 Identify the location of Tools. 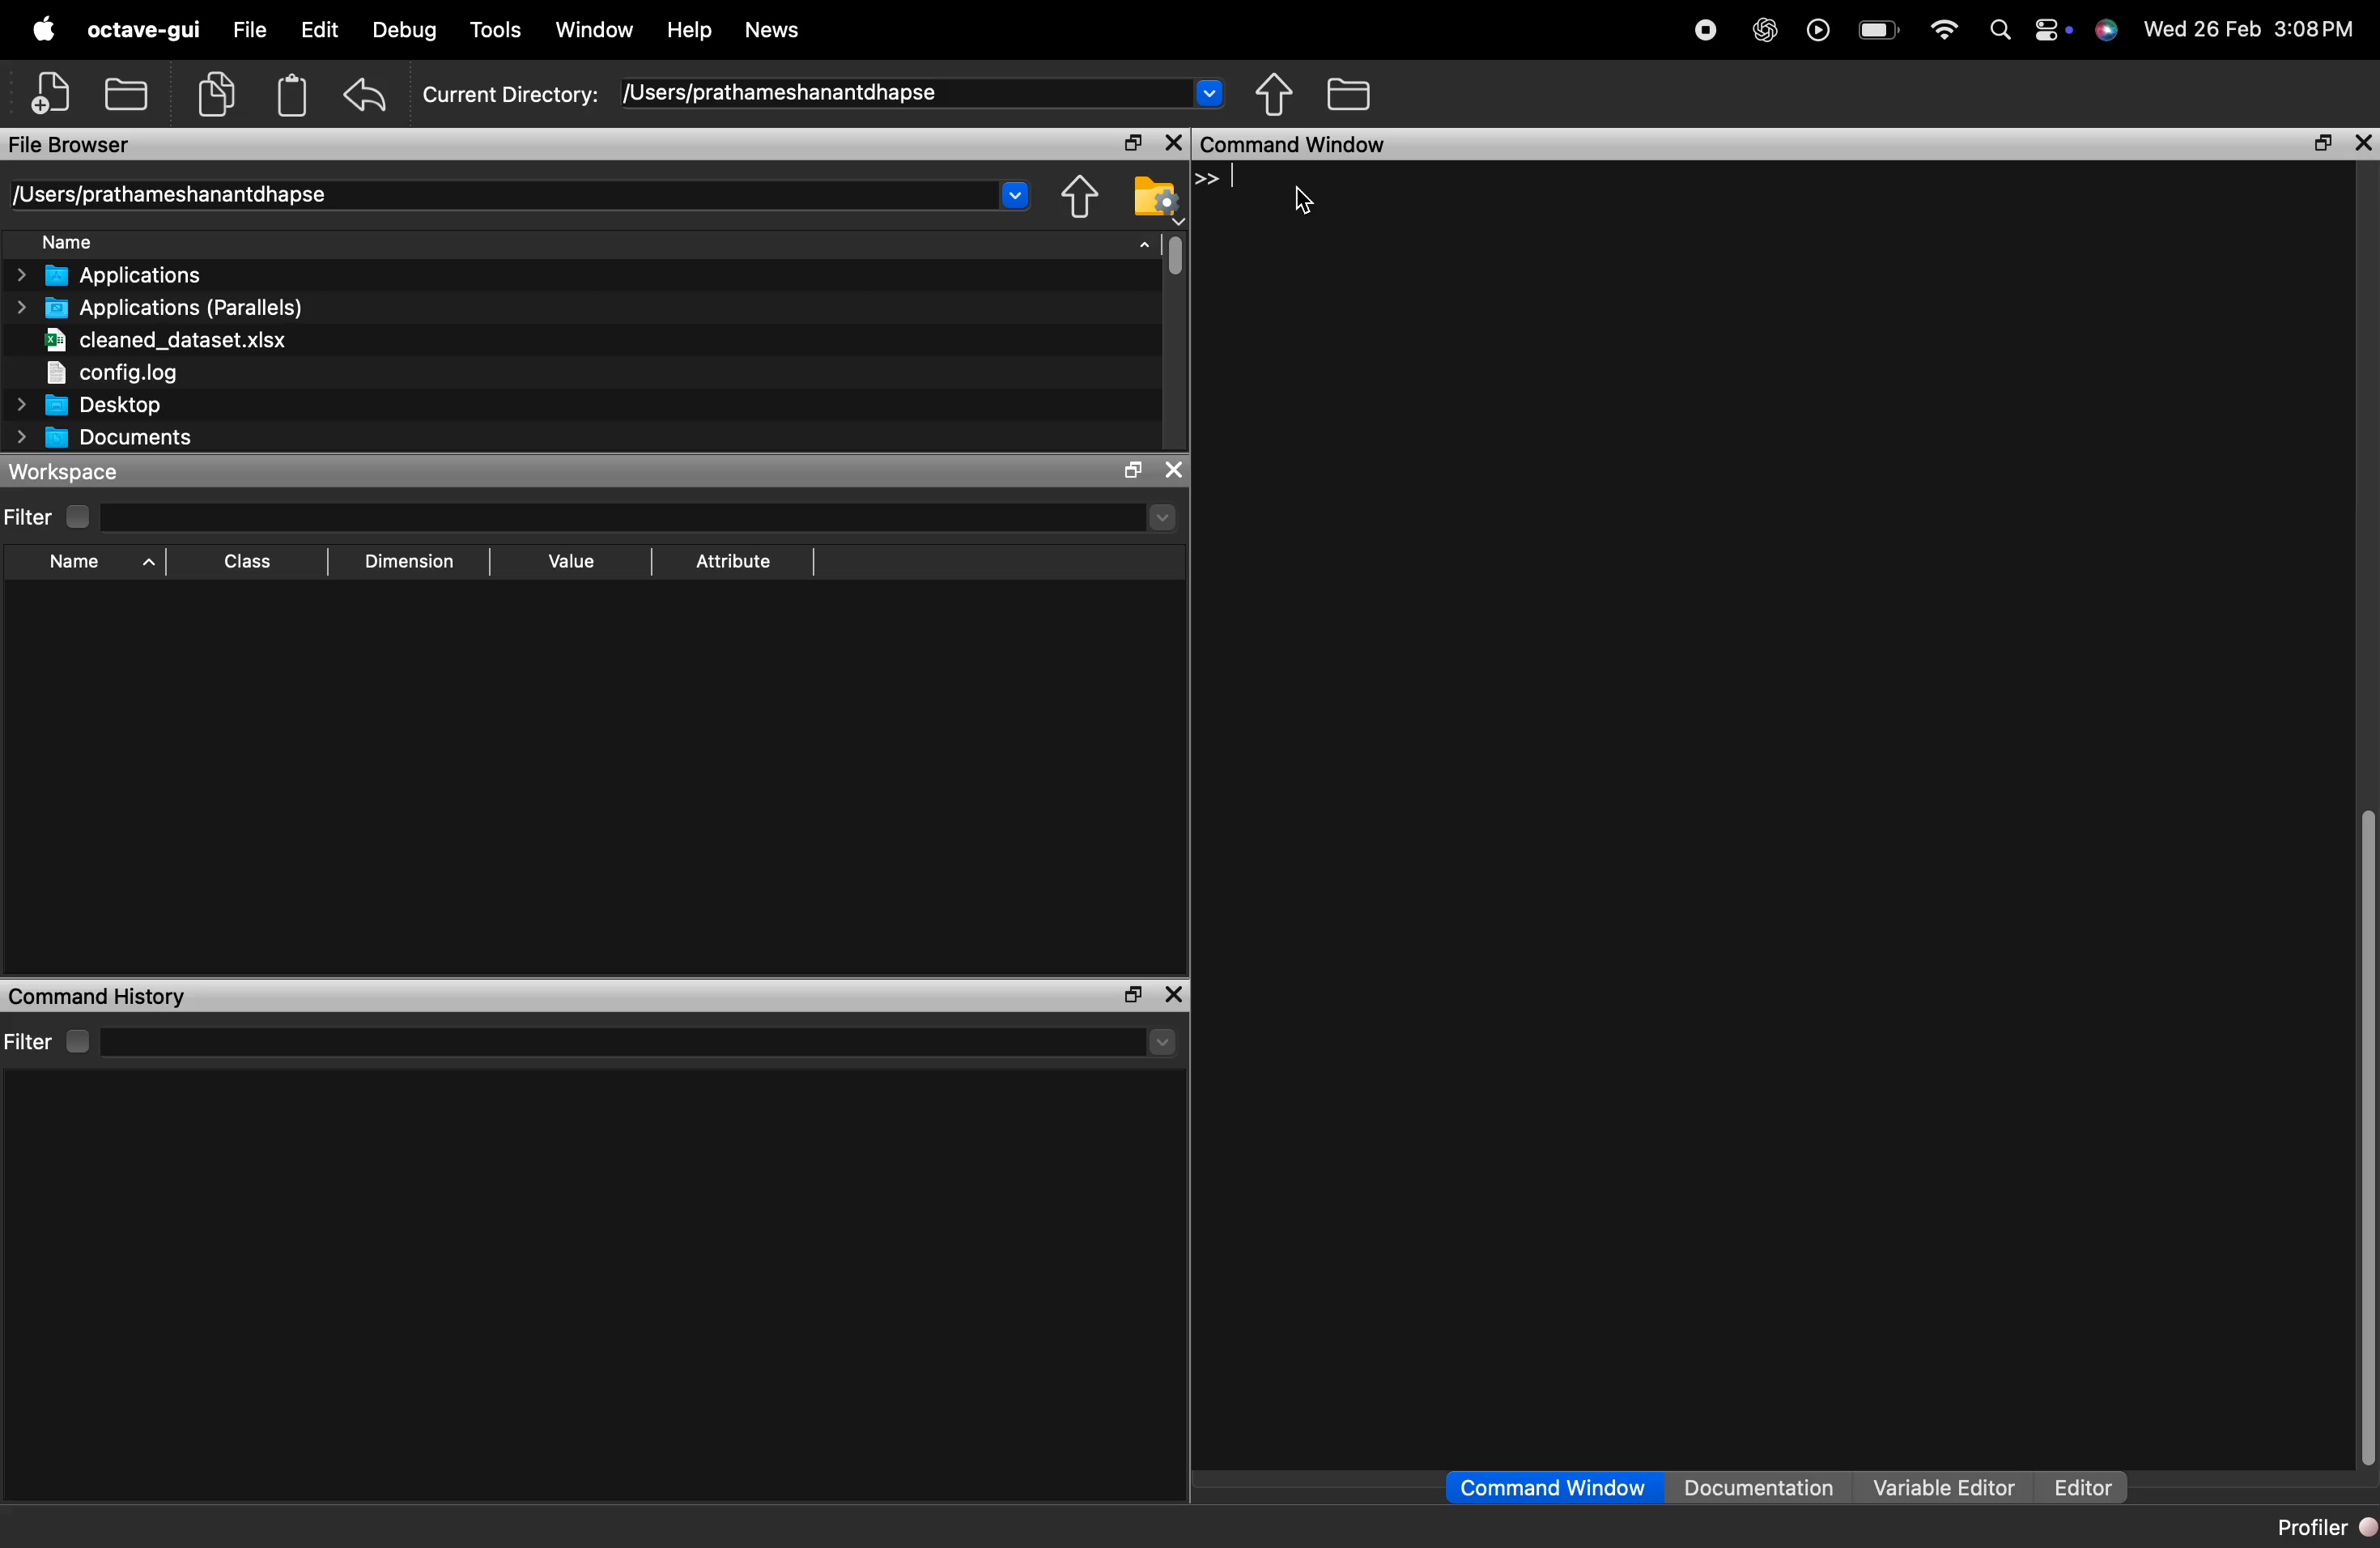
(499, 32).